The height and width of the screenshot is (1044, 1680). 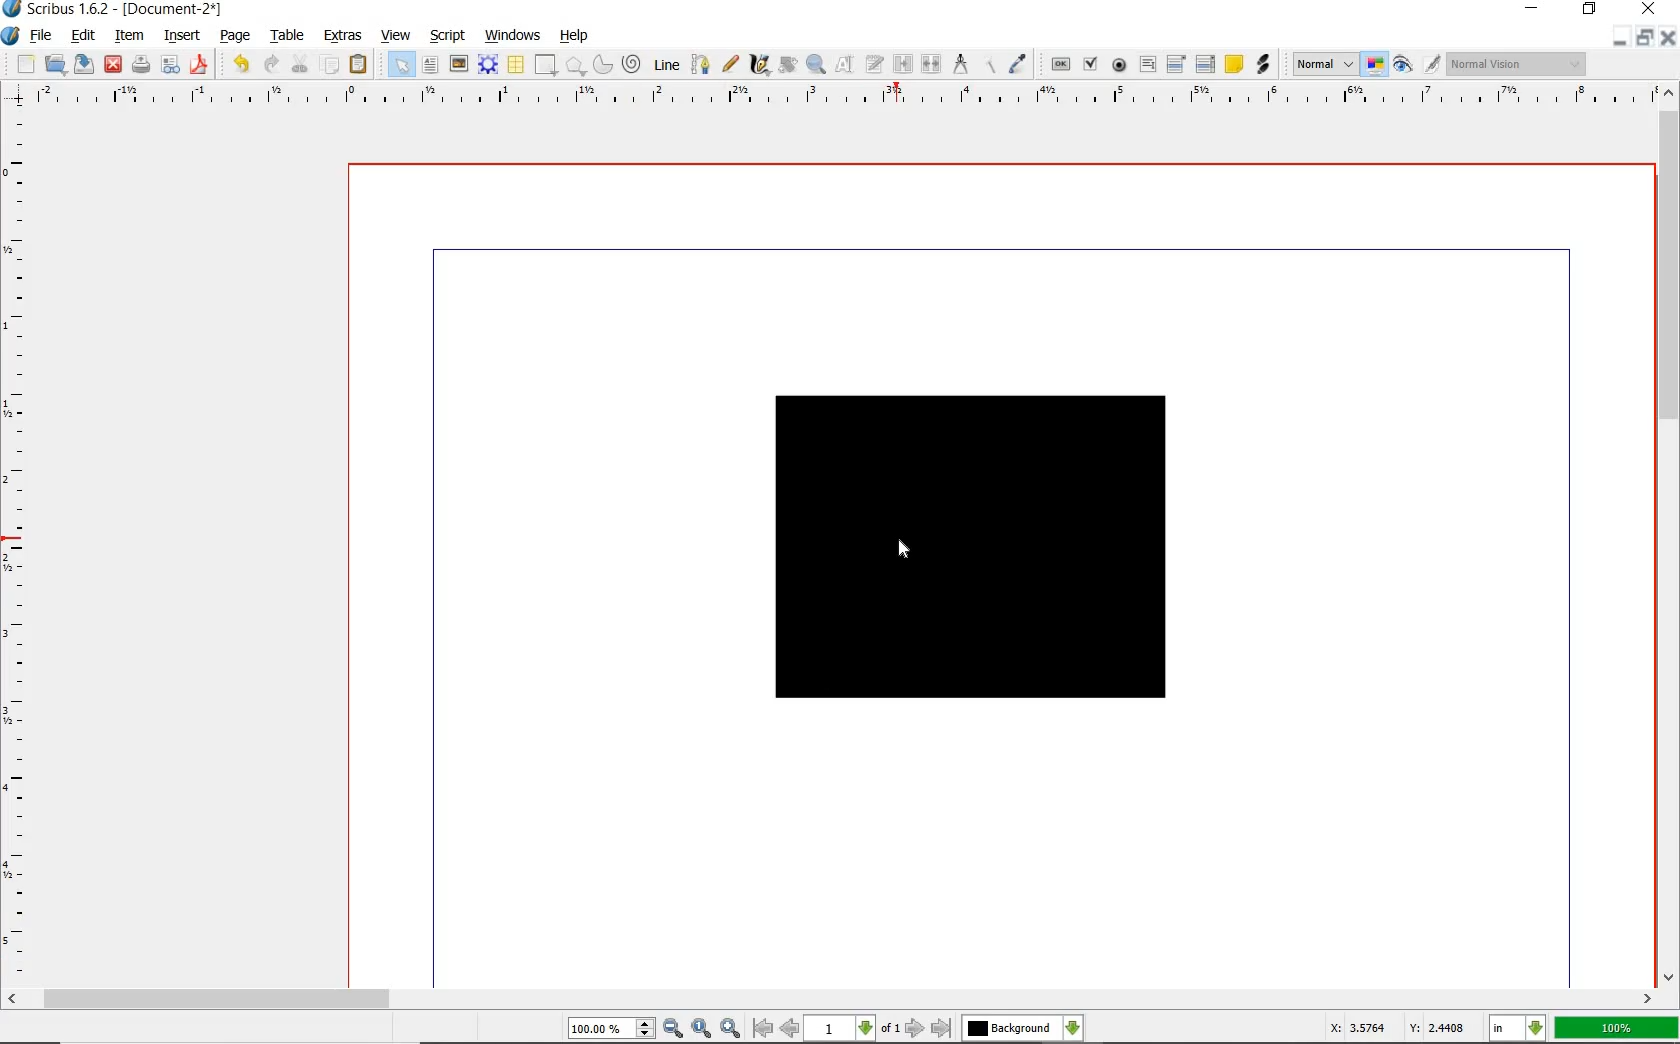 I want to click on 100%, so click(x=1616, y=1029).